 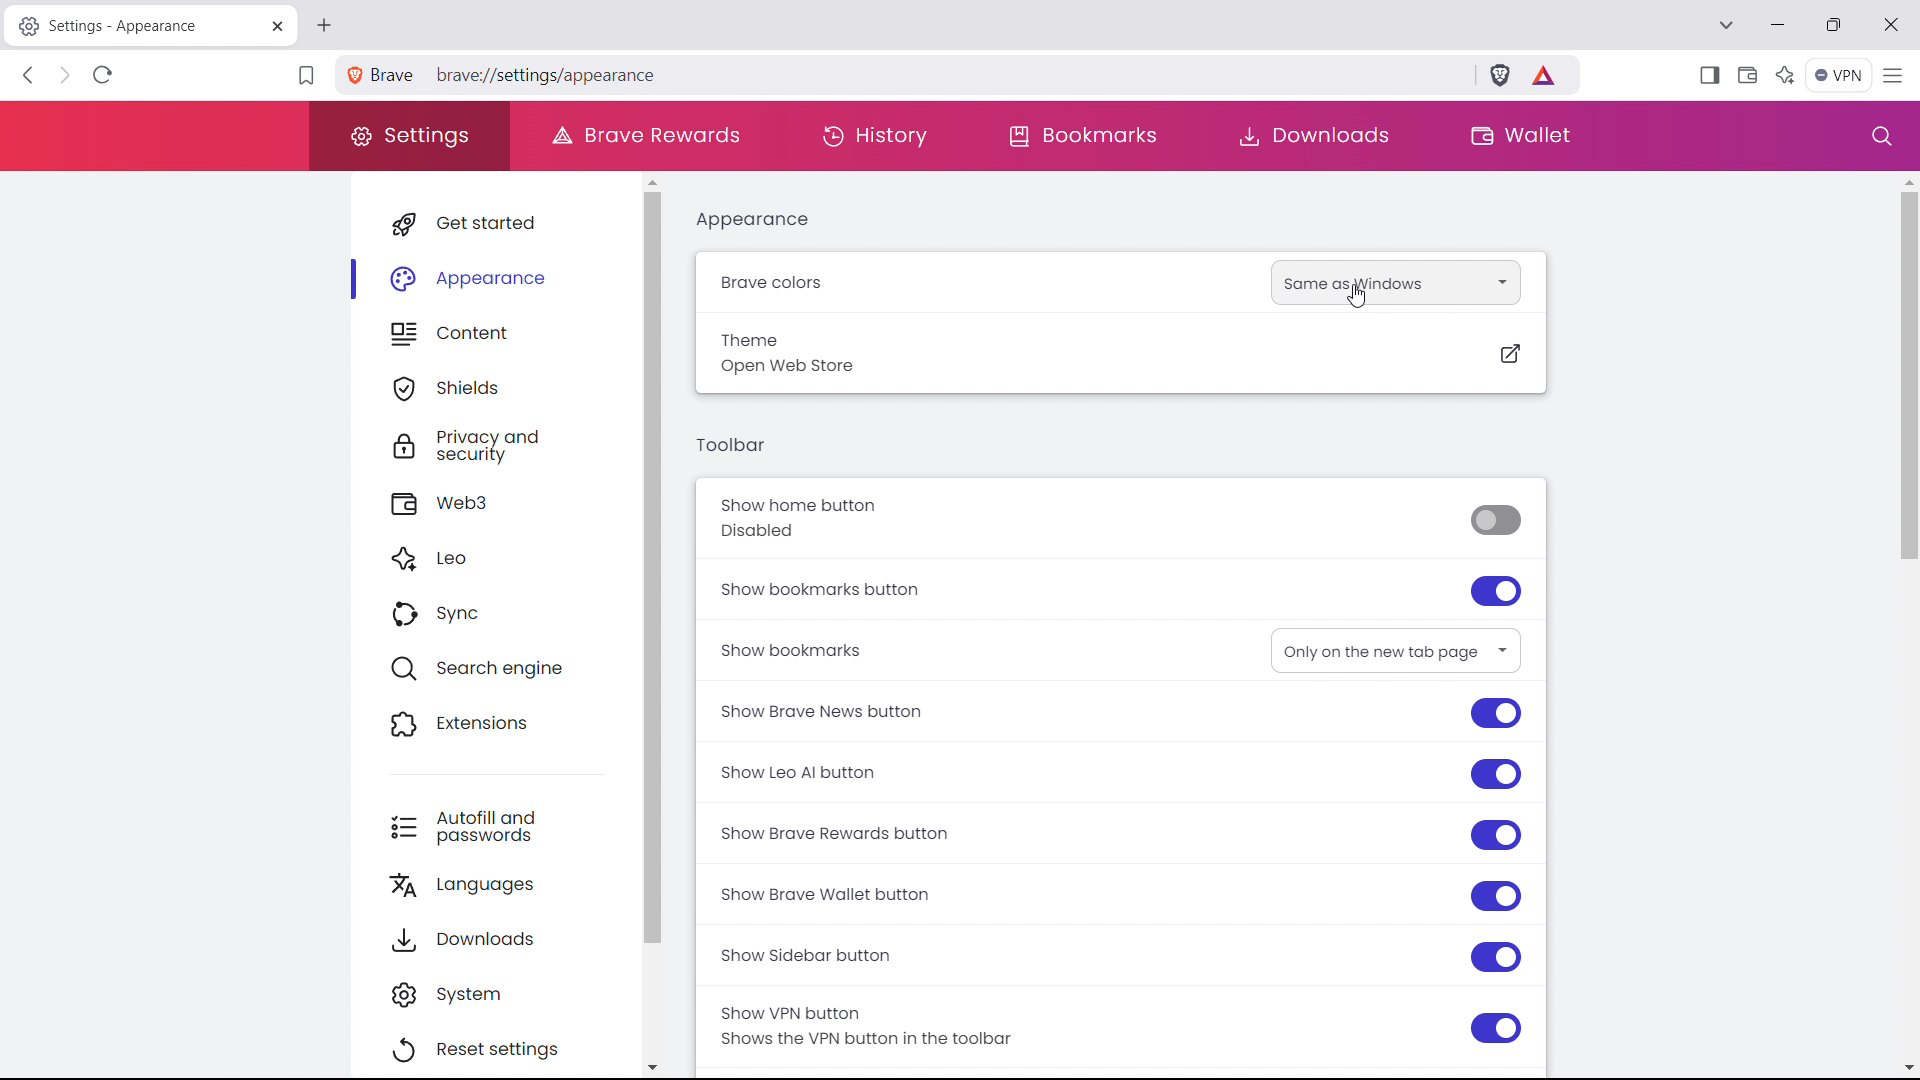 I want to click on Theme Open Web store, so click(x=1120, y=353).